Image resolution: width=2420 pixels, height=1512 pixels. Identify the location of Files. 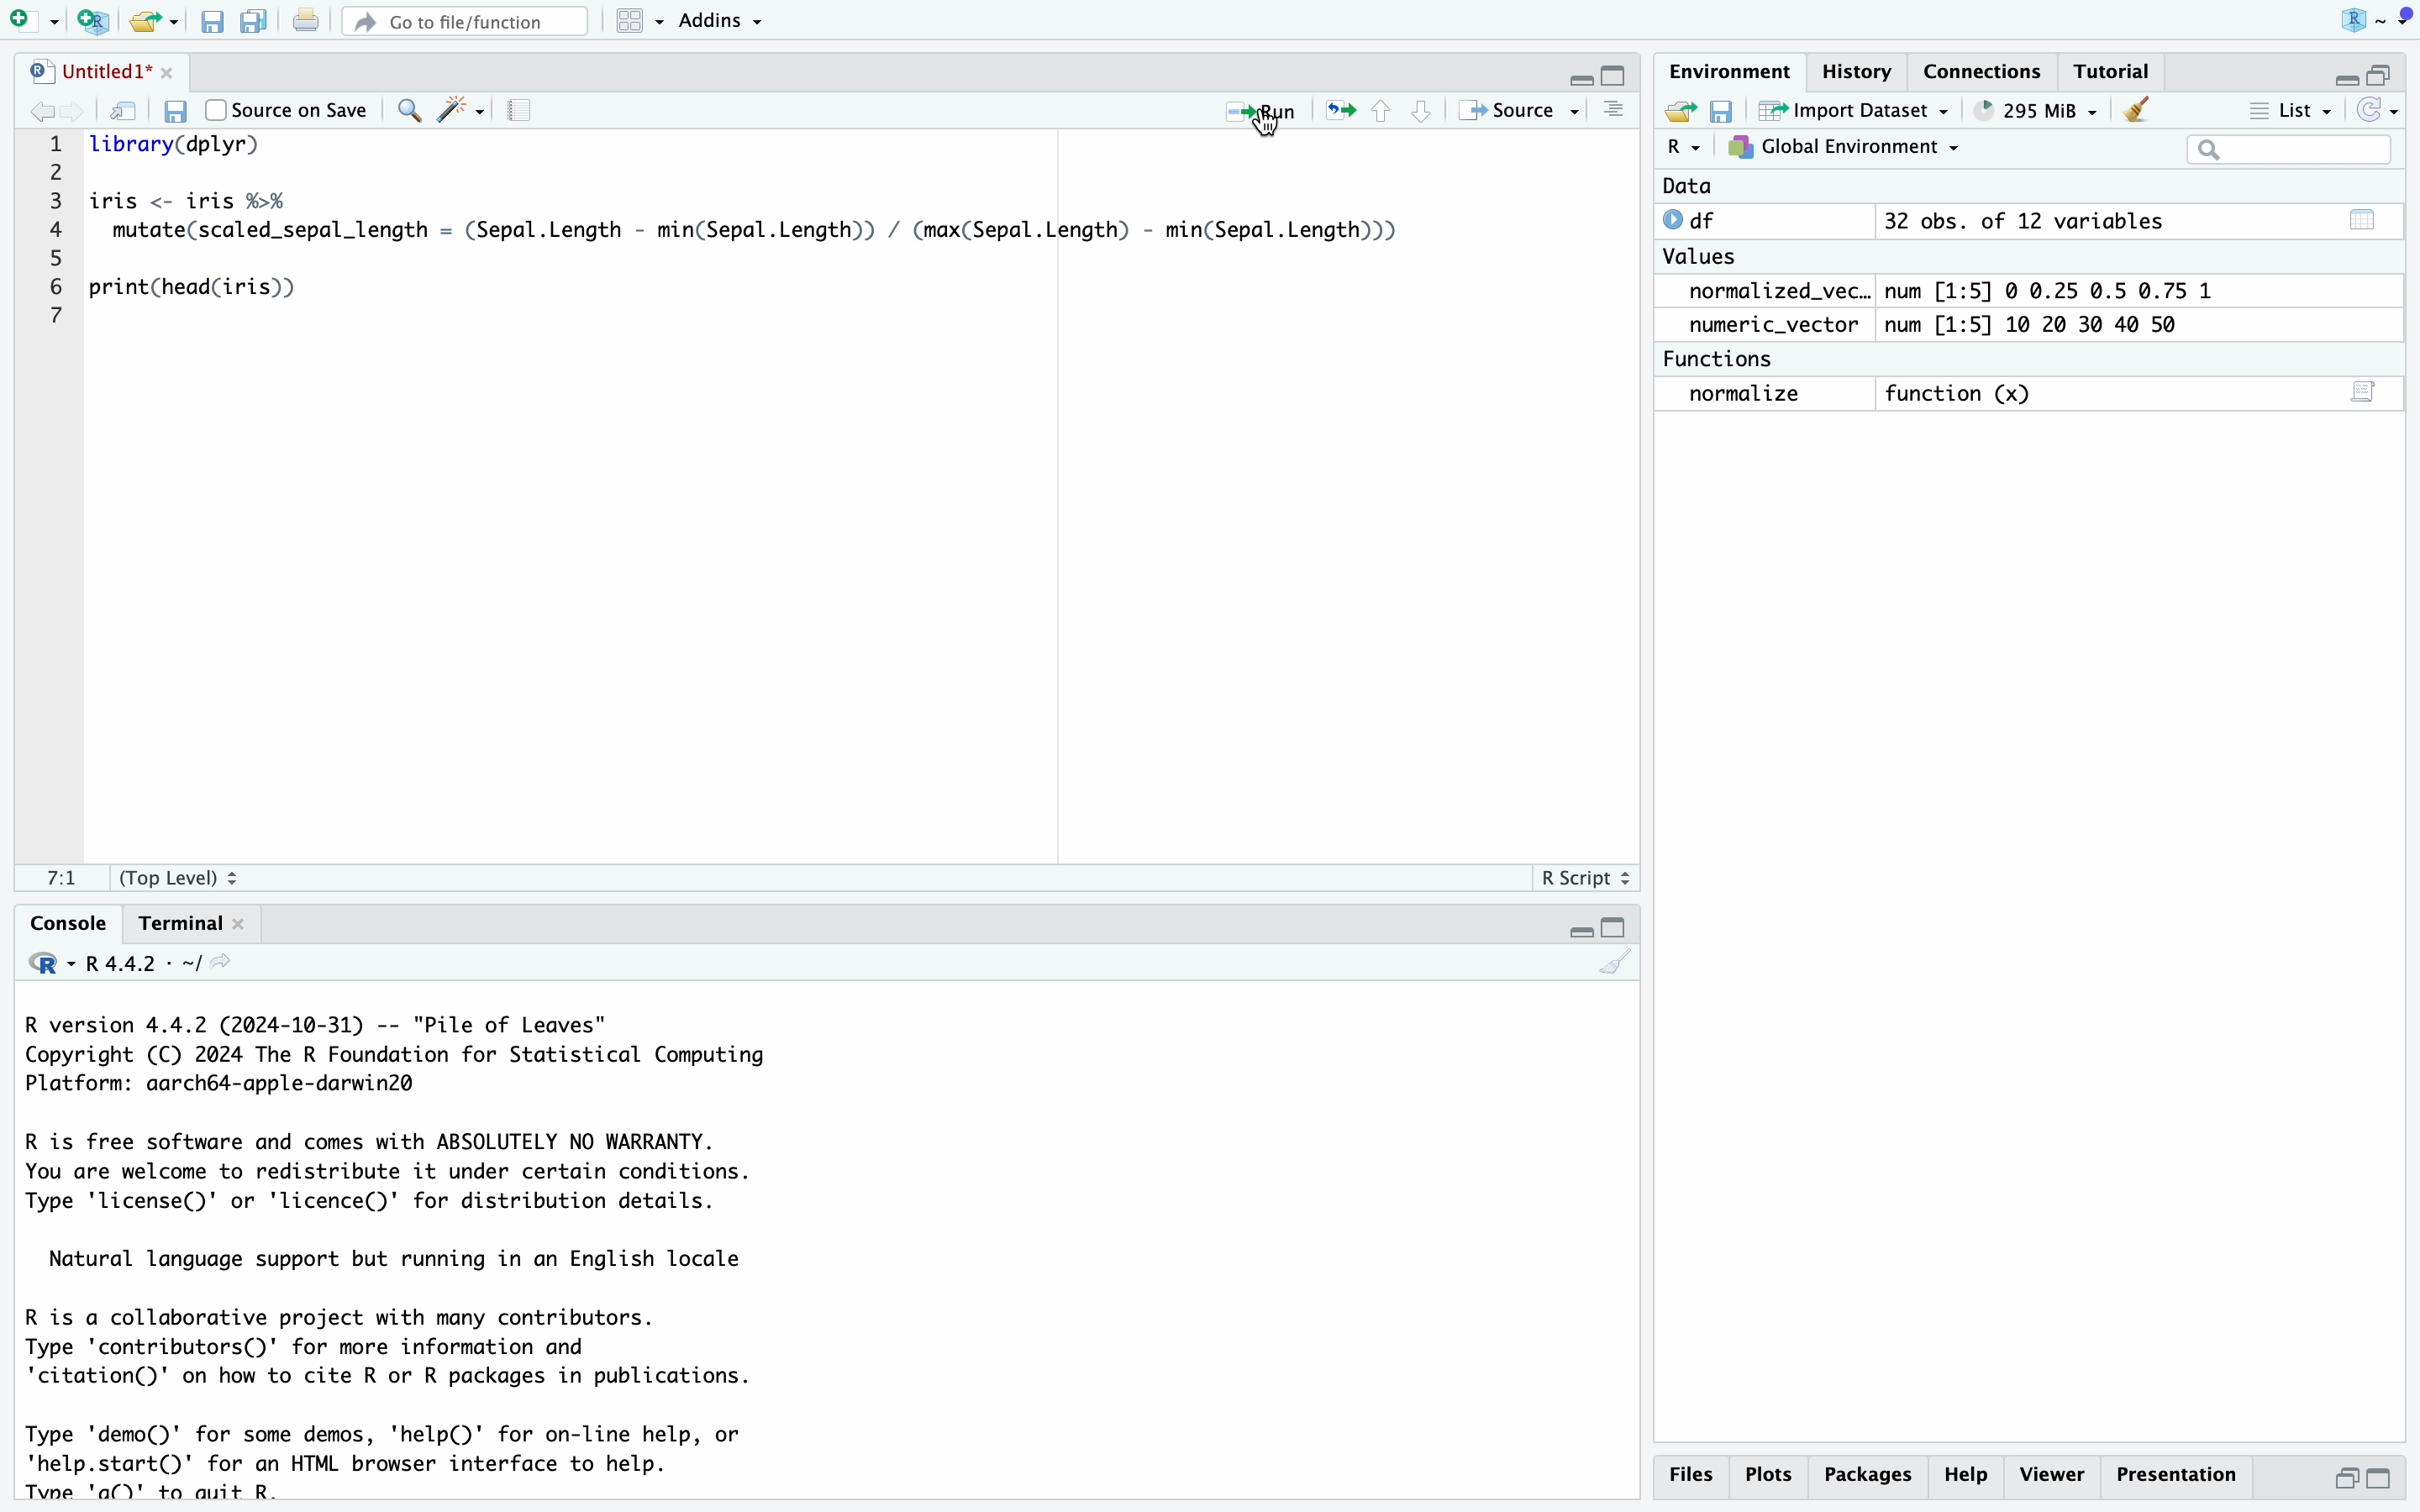
(1689, 1474).